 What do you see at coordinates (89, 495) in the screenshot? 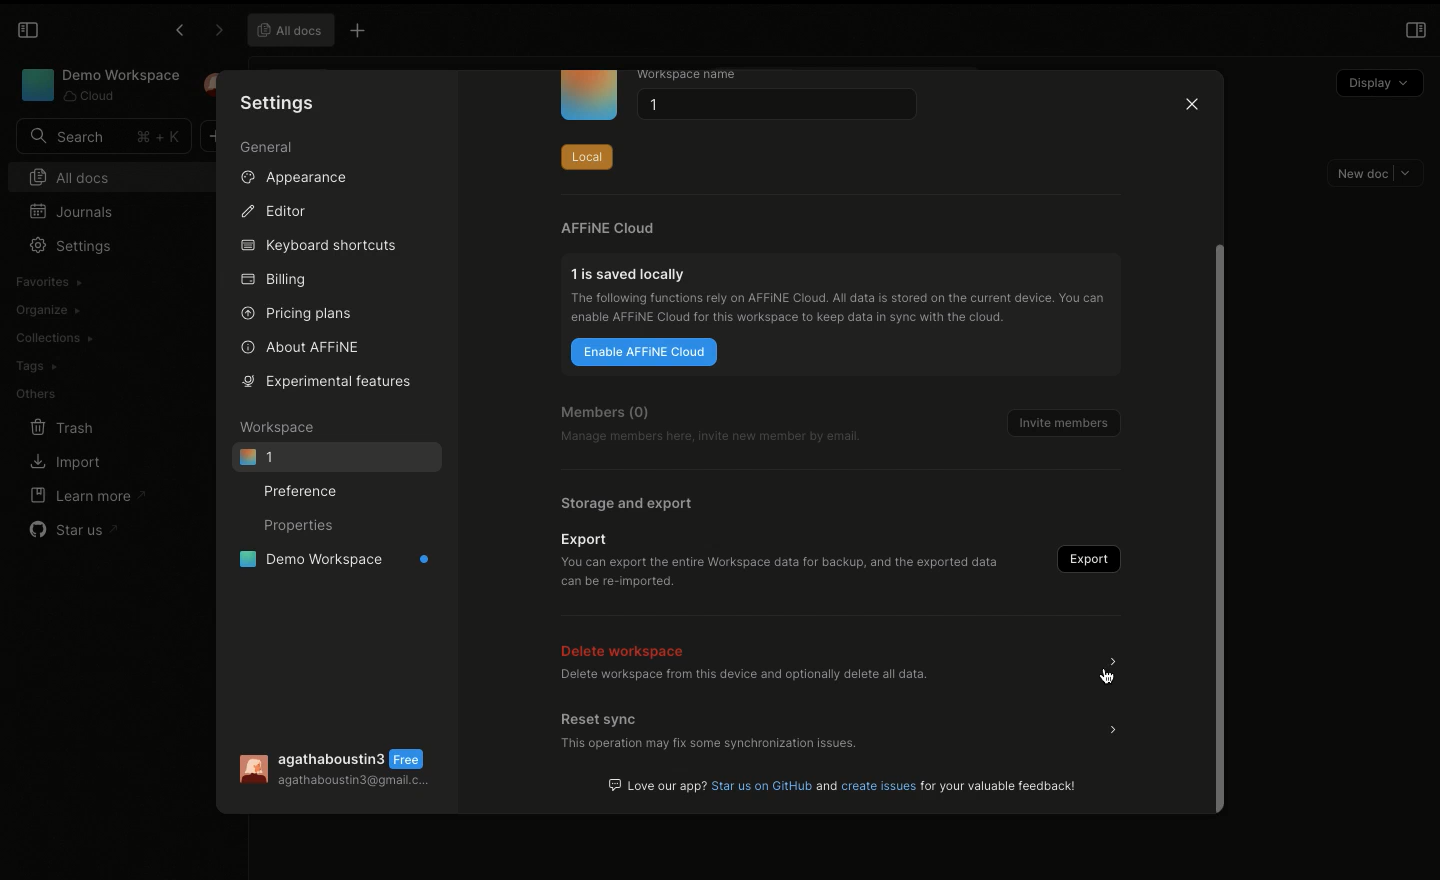
I see `Learn more` at bounding box center [89, 495].